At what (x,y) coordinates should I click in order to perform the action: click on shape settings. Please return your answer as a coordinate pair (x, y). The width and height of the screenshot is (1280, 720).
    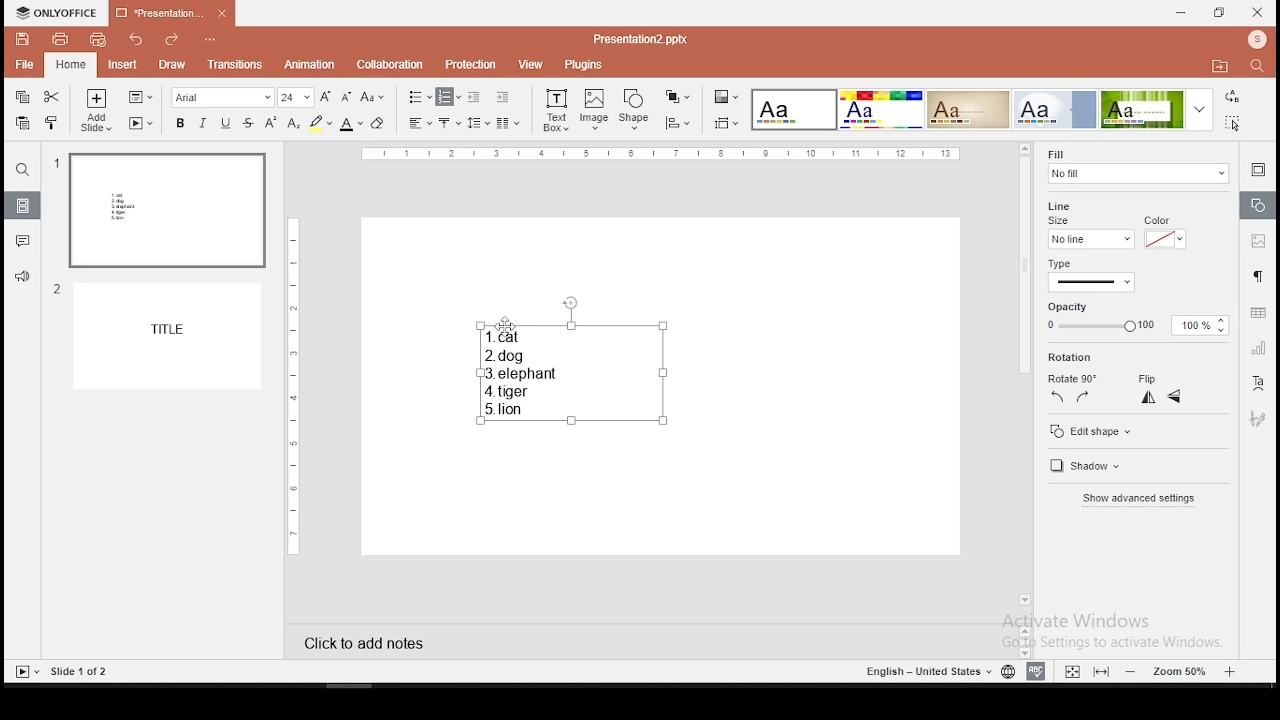
    Looking at the image, I should click on (1256, 204).